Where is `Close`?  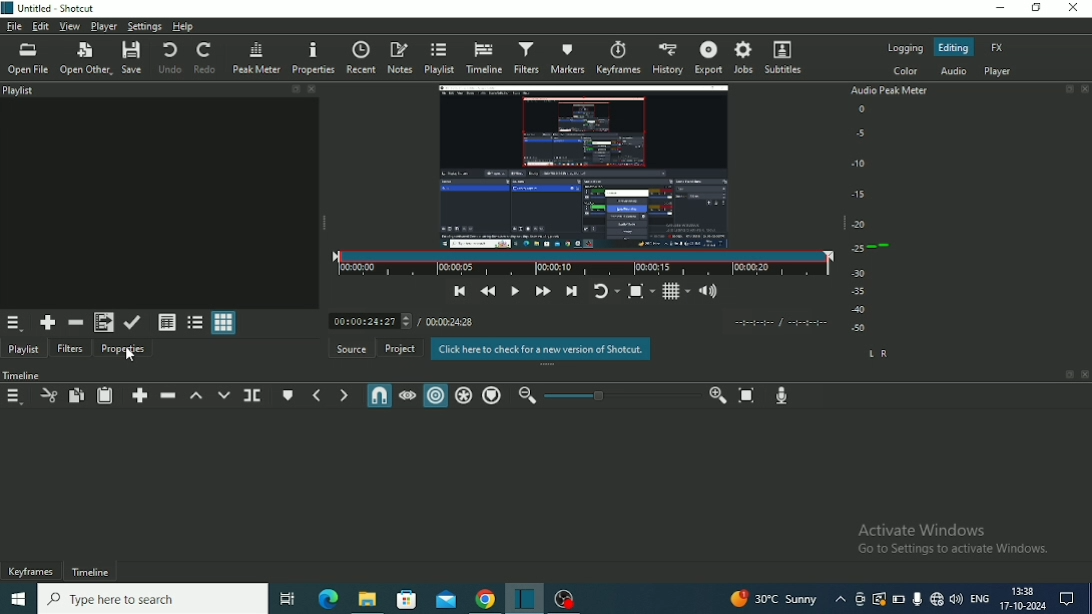 Close is located at coordinates (1085, 374).